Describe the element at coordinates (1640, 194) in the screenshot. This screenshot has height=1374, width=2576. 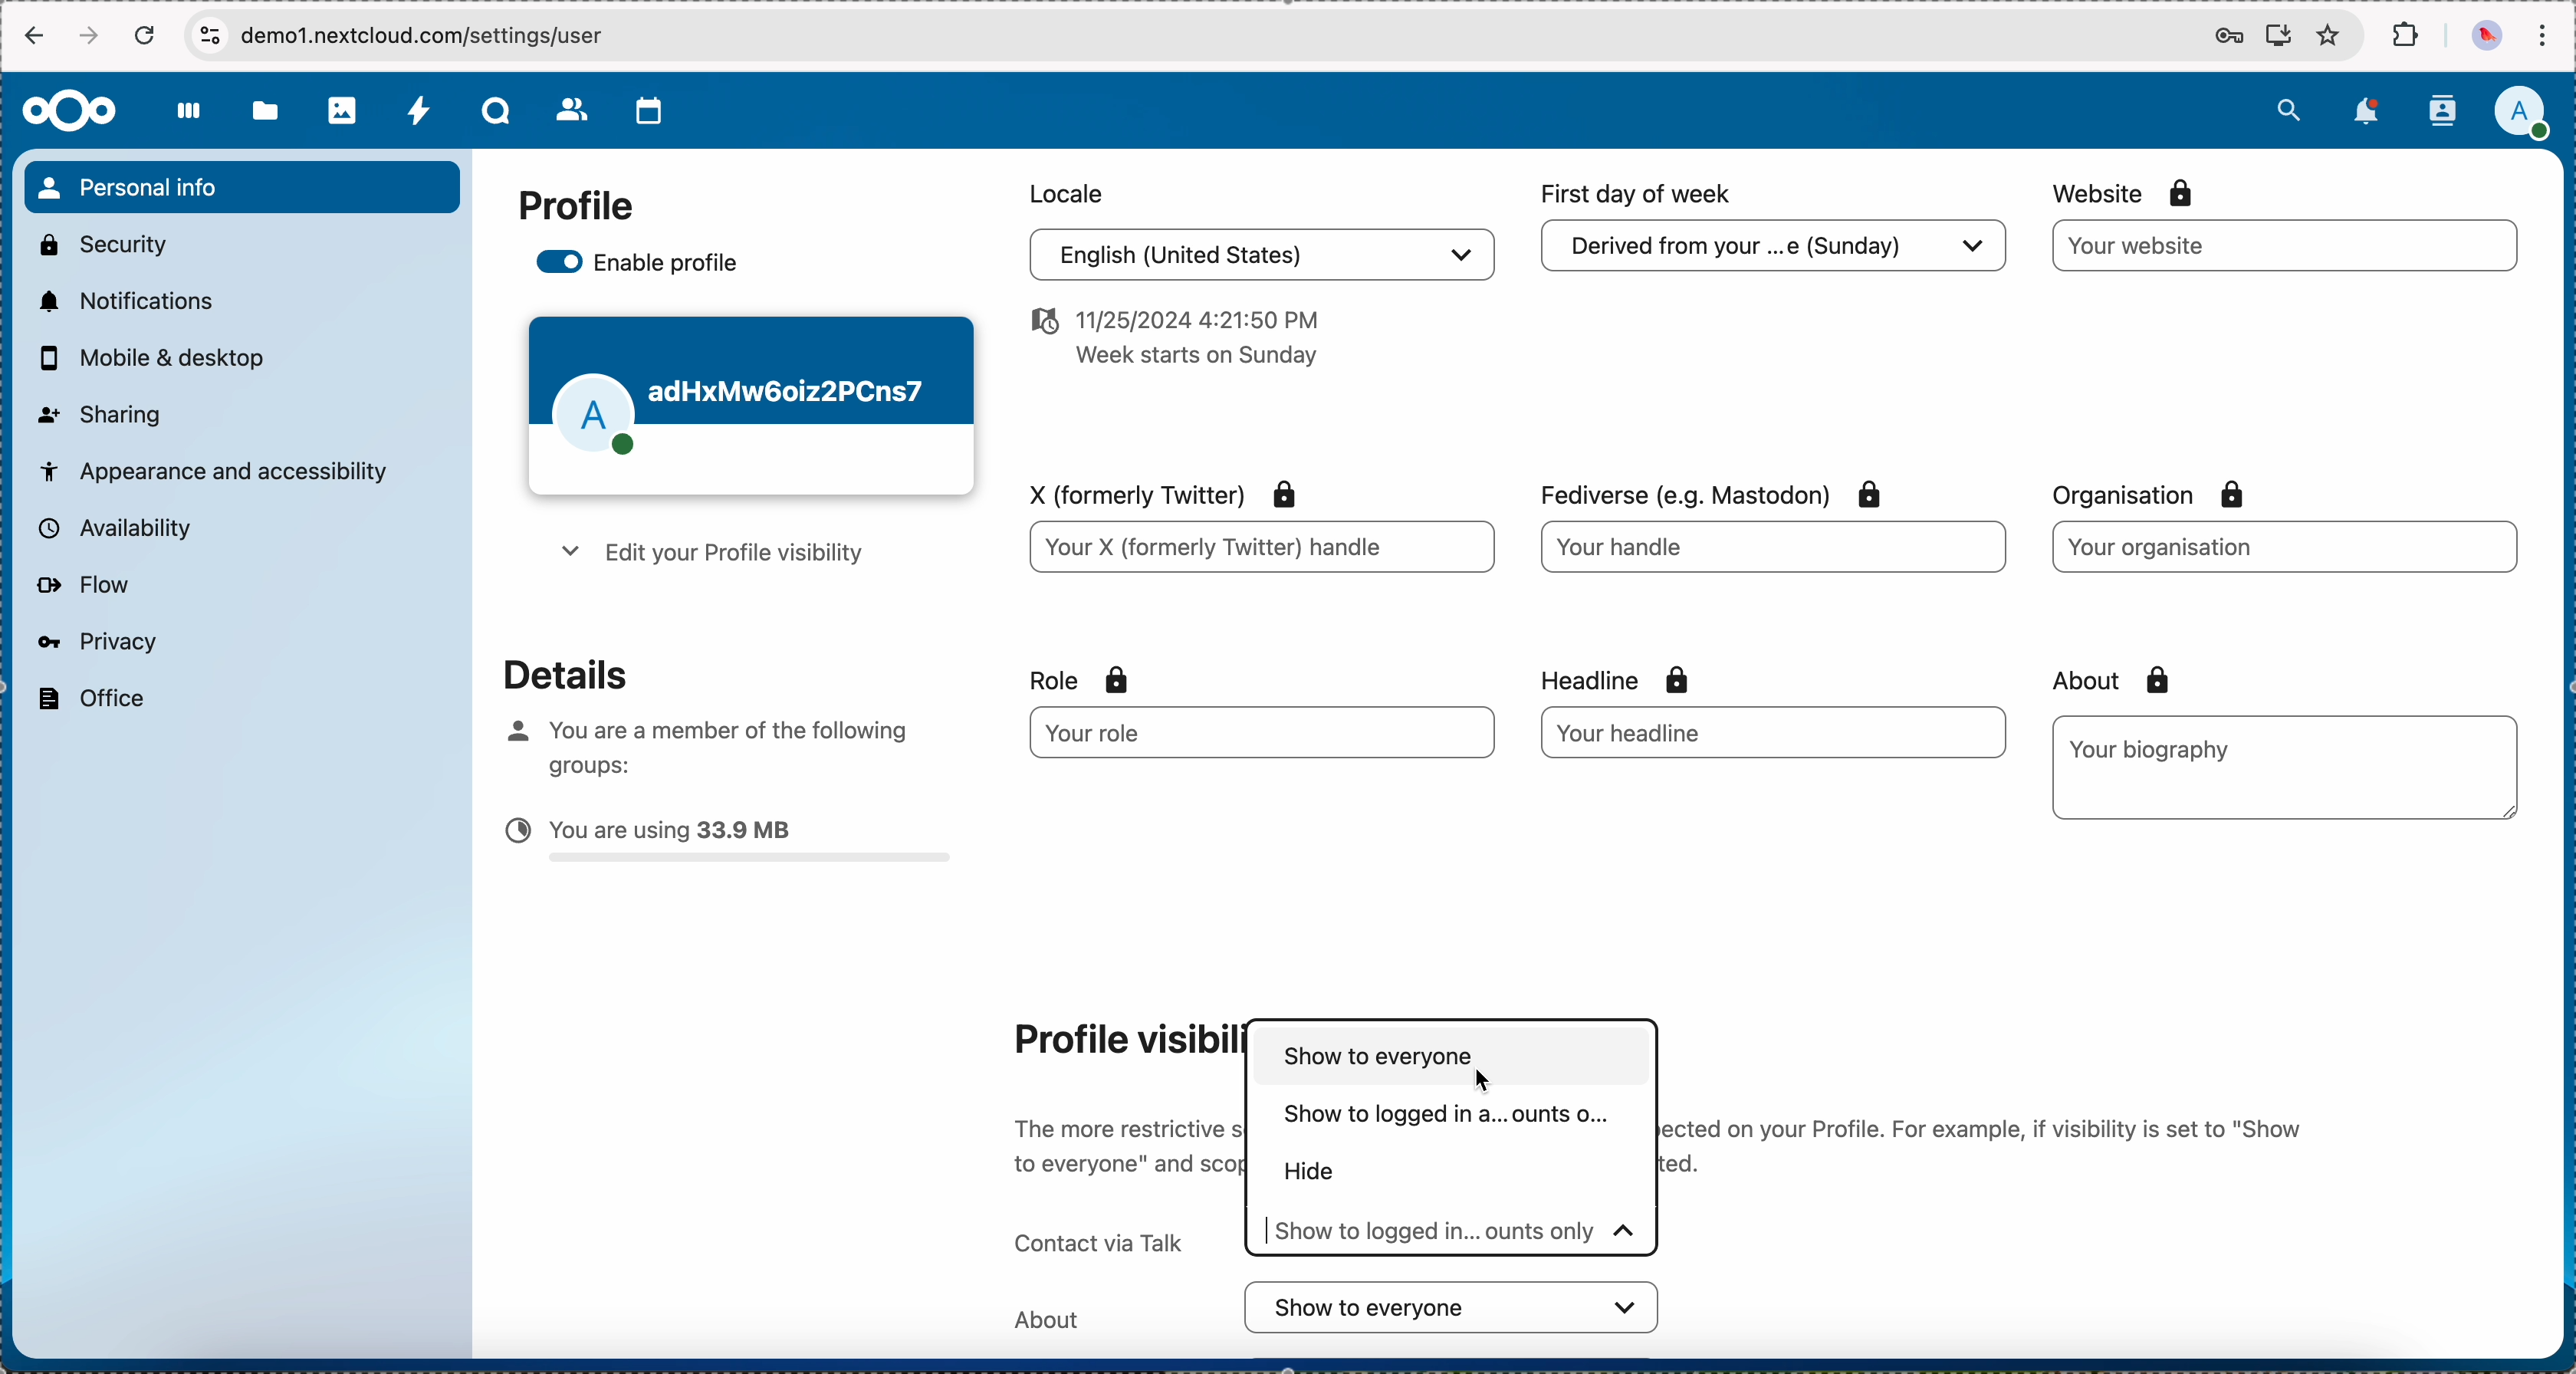
I see `first day of week` at that location.